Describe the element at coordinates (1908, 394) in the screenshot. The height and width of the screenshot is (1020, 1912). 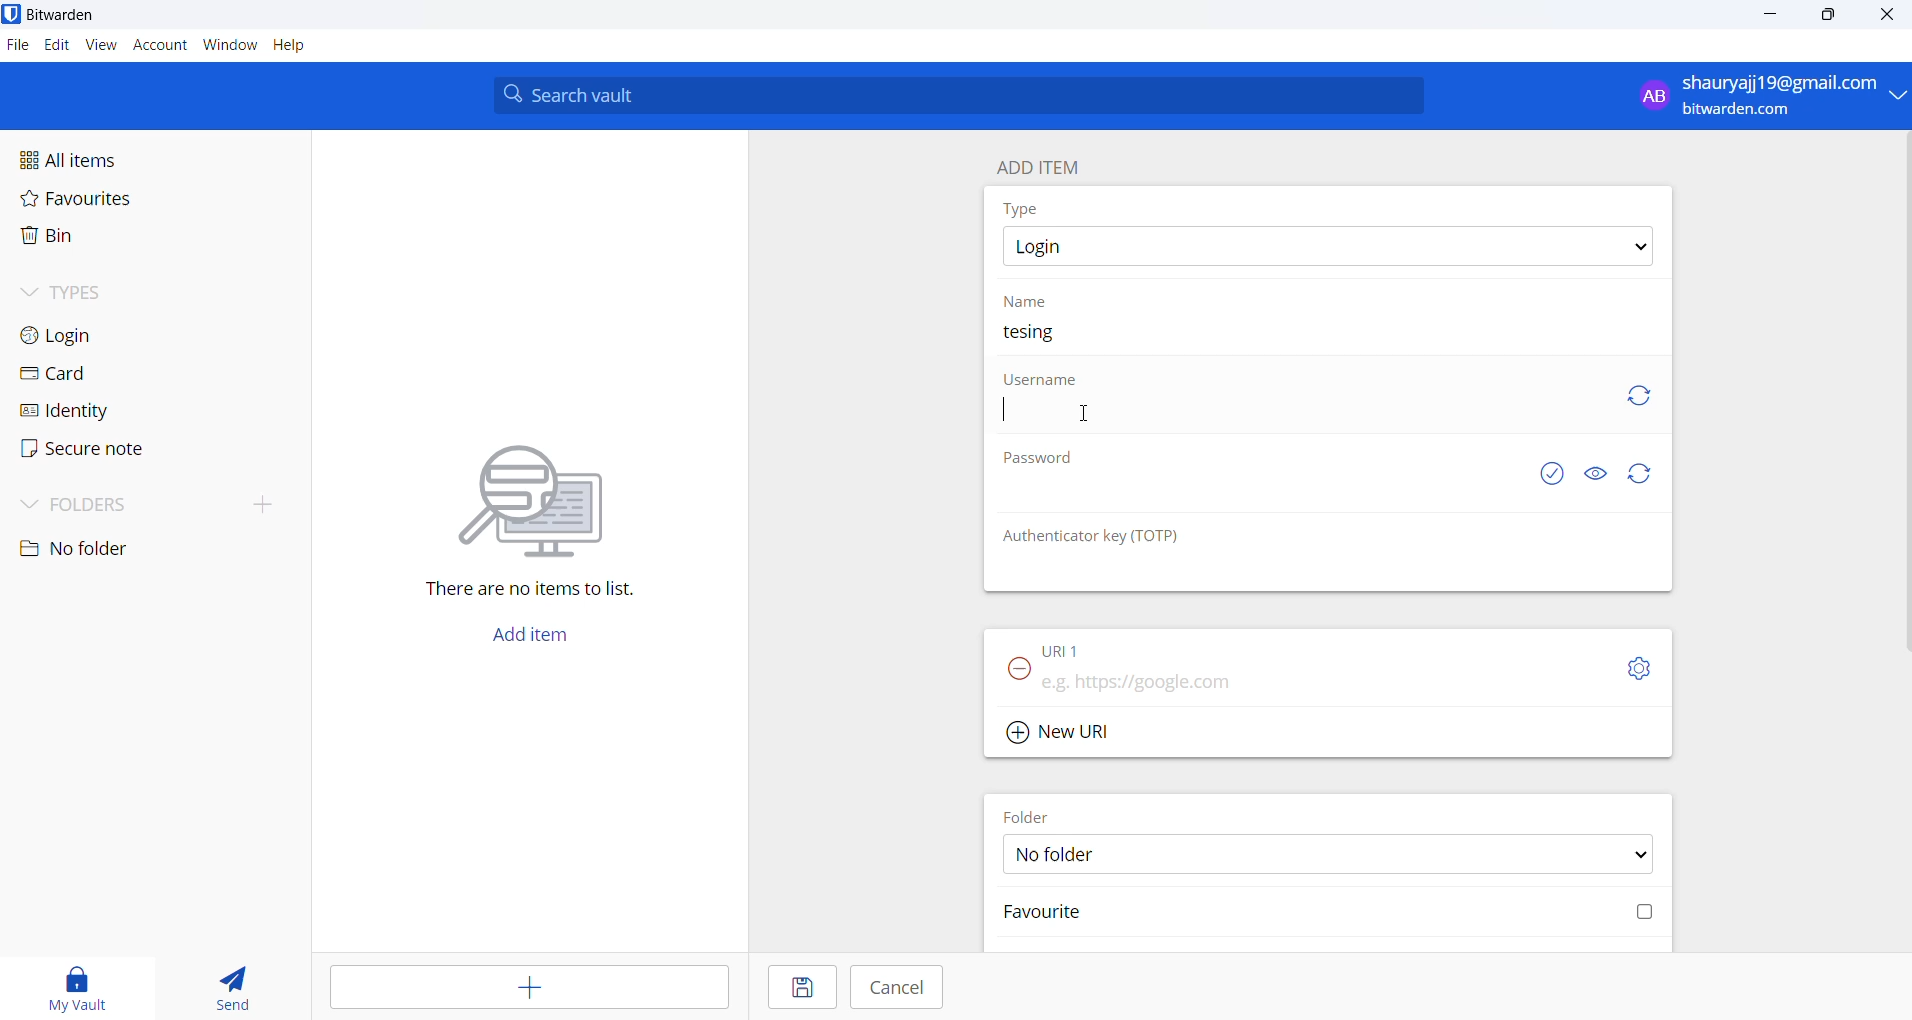
I see `scrollbar` at that location.